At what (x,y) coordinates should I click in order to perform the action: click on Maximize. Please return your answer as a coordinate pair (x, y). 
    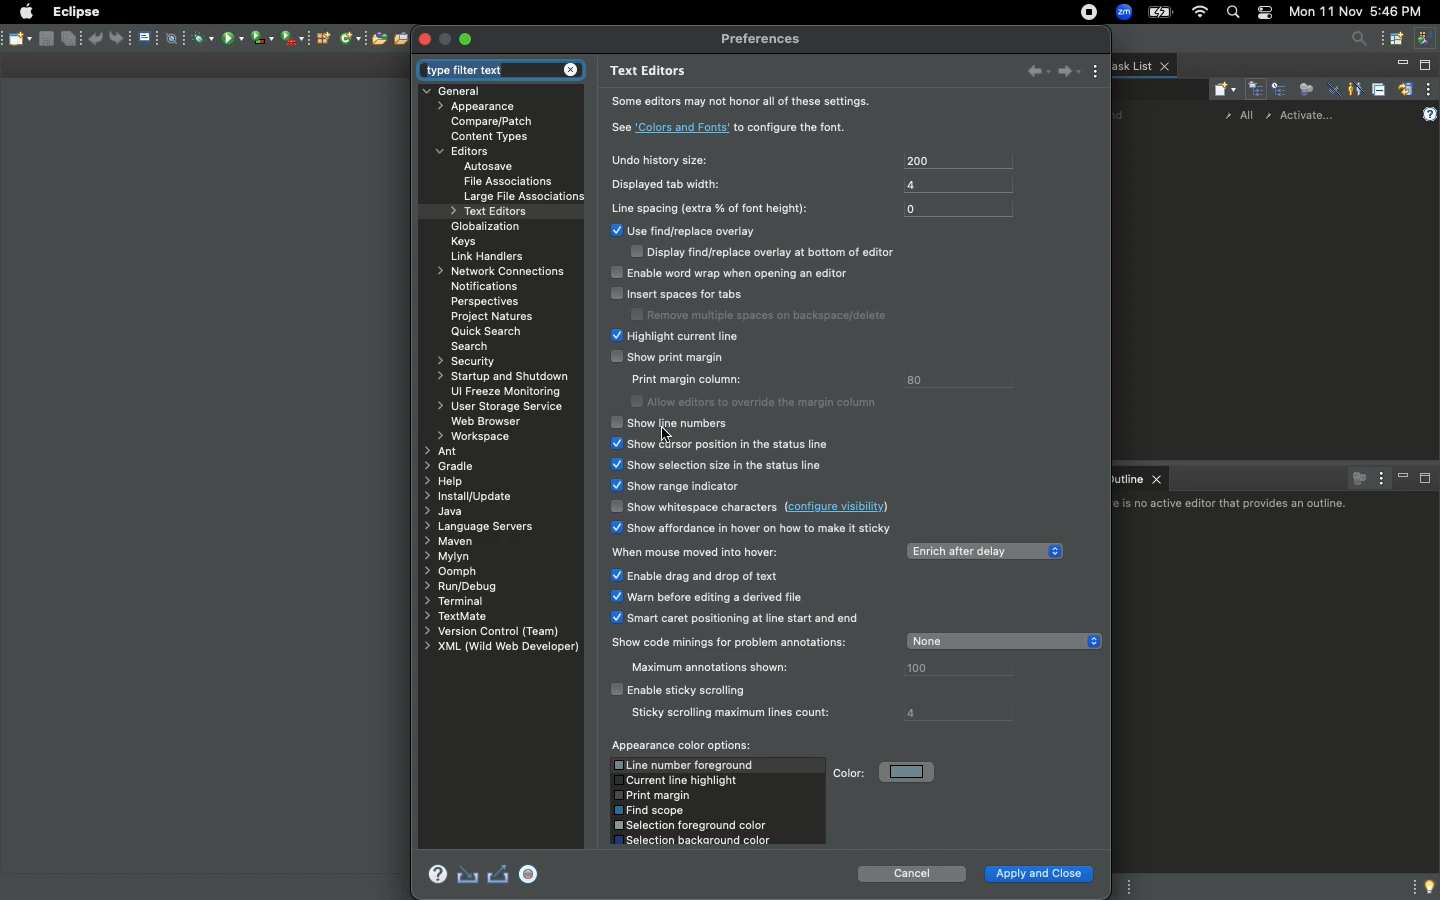
    Looking at the image, I should click on (468, 37).